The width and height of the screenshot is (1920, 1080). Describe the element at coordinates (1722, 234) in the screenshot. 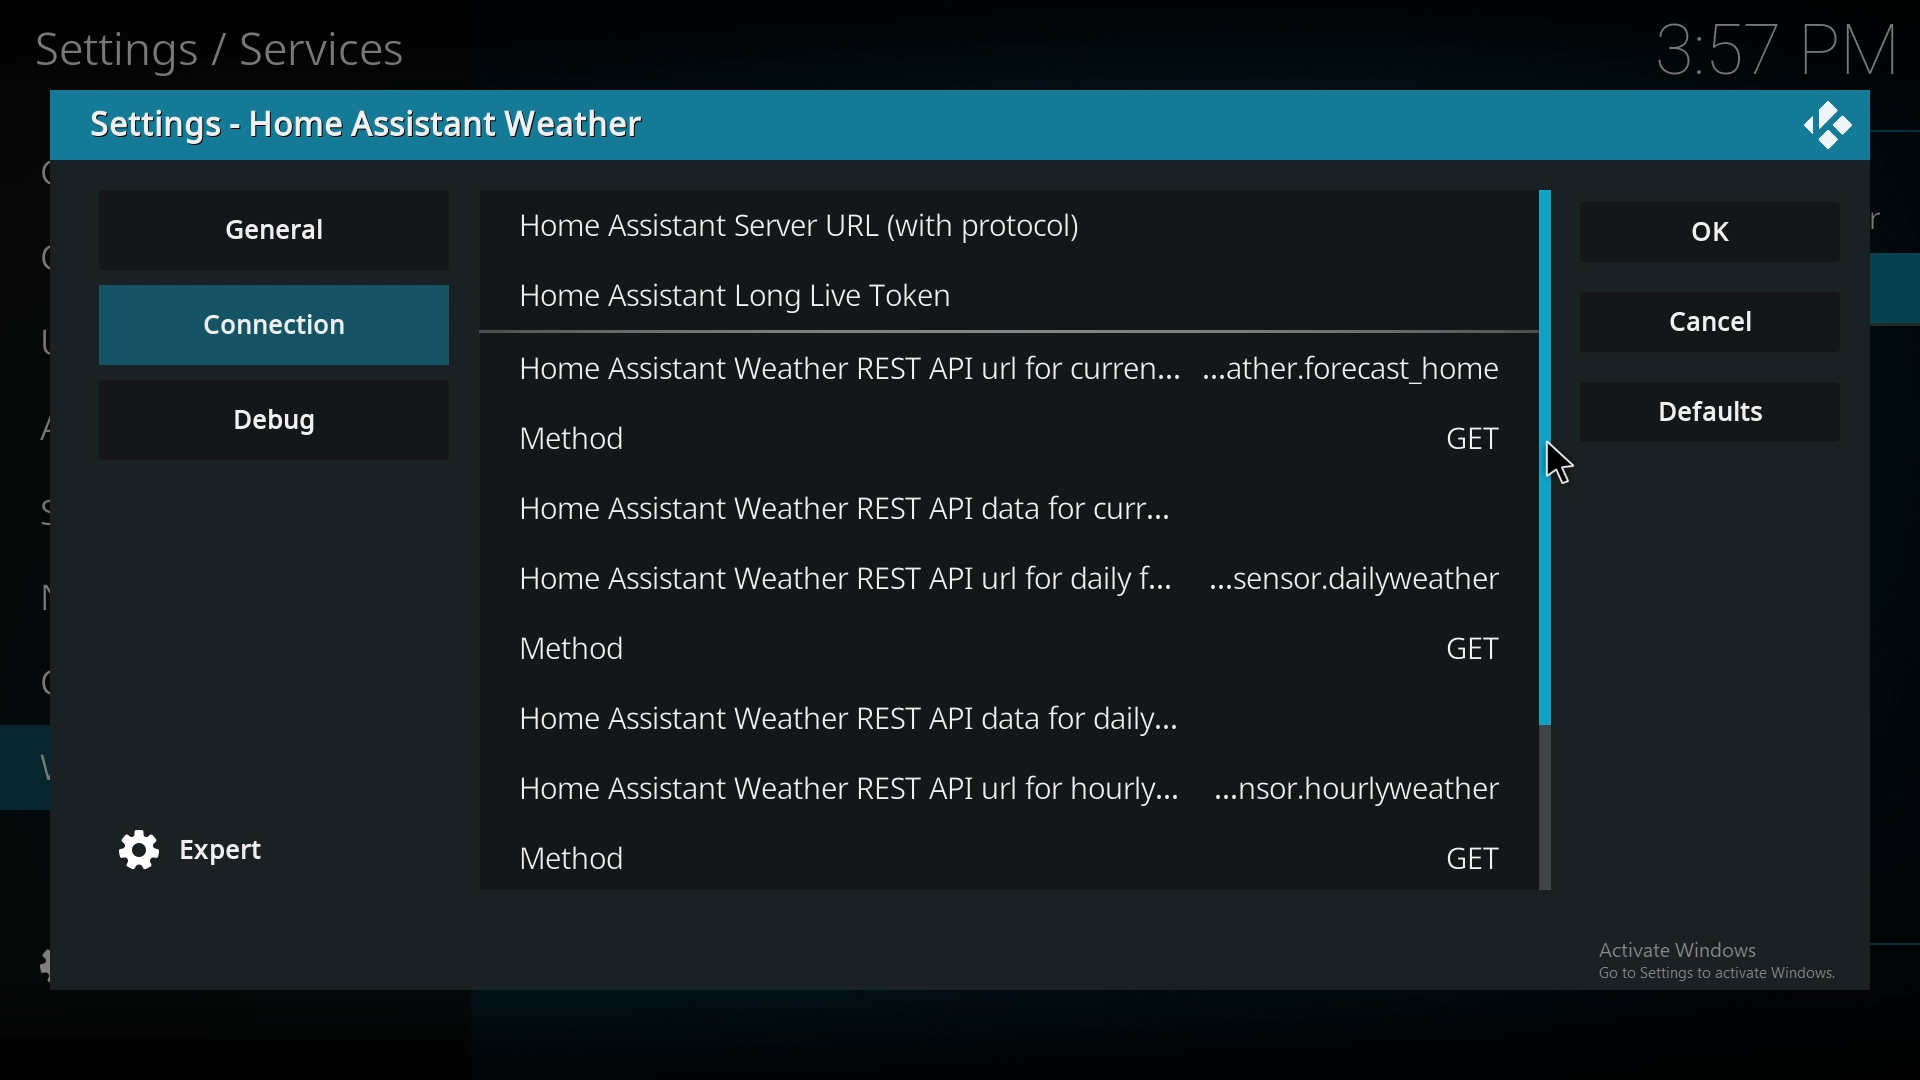

I see `ok` at that location.